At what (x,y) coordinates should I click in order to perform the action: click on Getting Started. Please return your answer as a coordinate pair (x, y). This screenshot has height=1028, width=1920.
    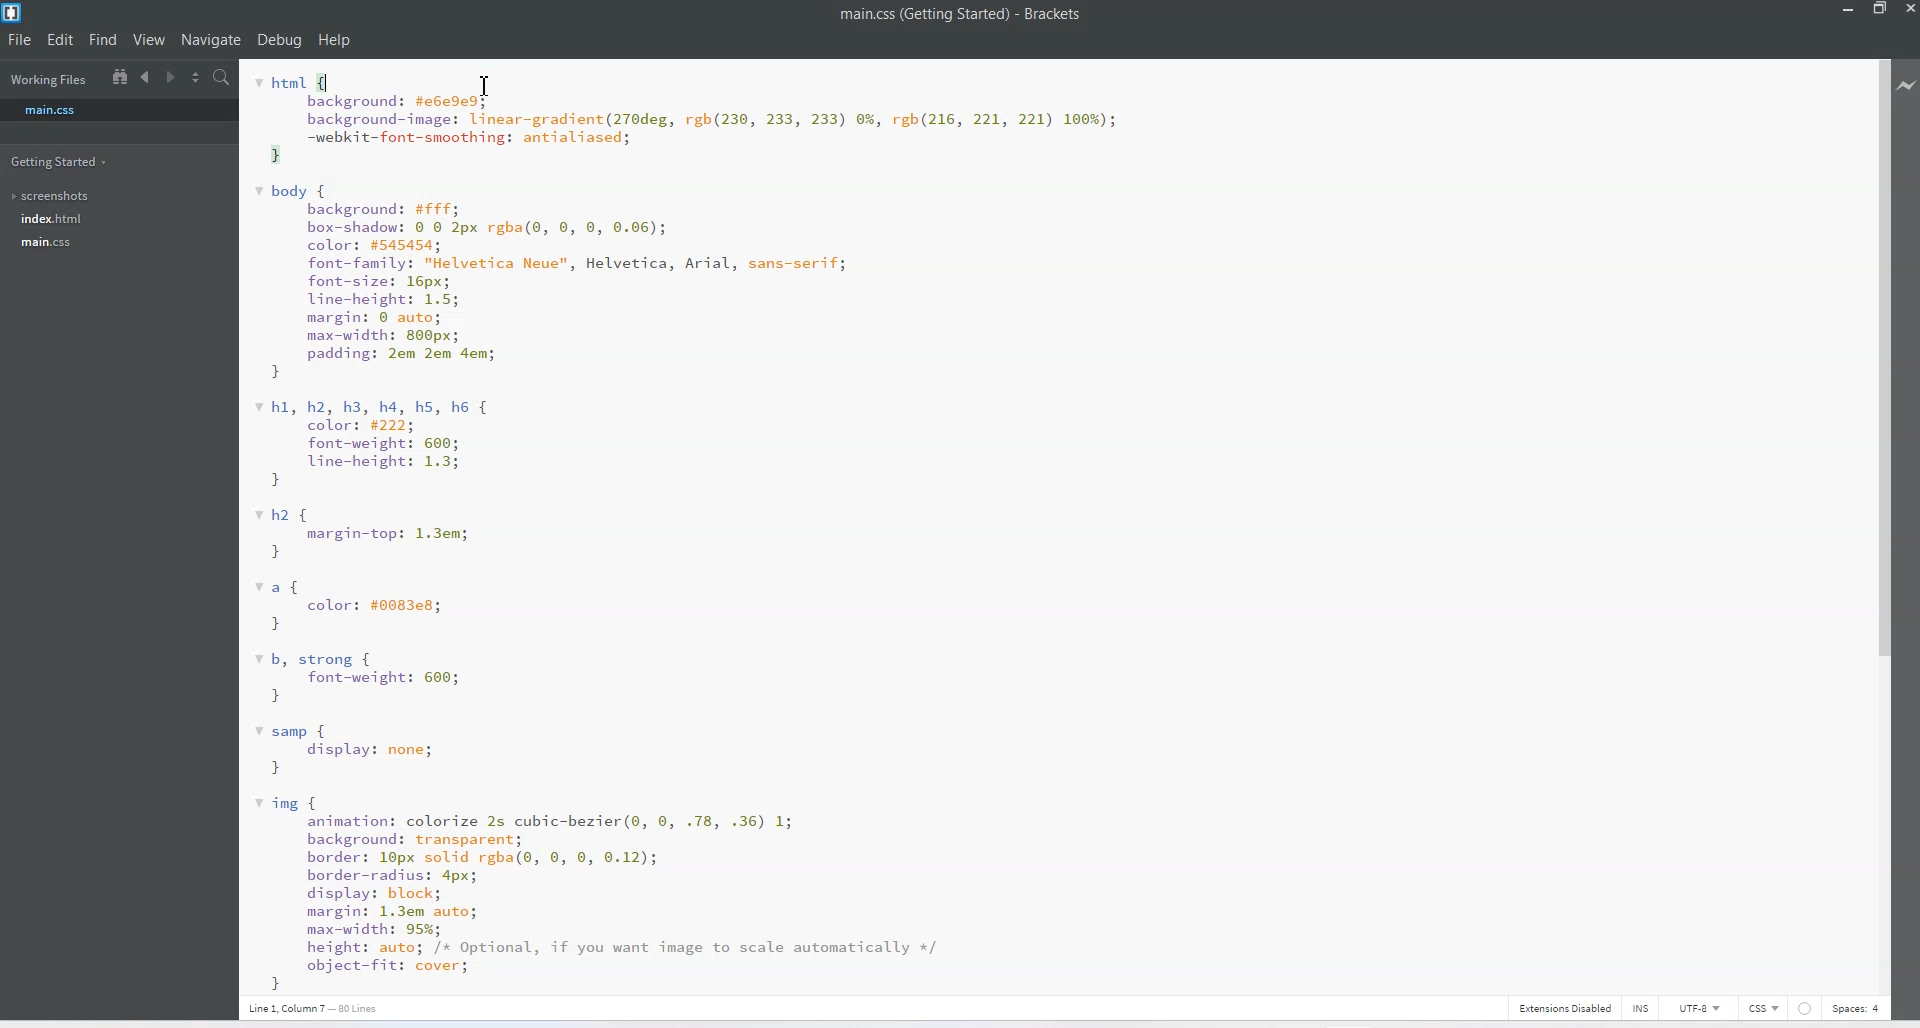
    Looking at the image, I should click on (61, 161).